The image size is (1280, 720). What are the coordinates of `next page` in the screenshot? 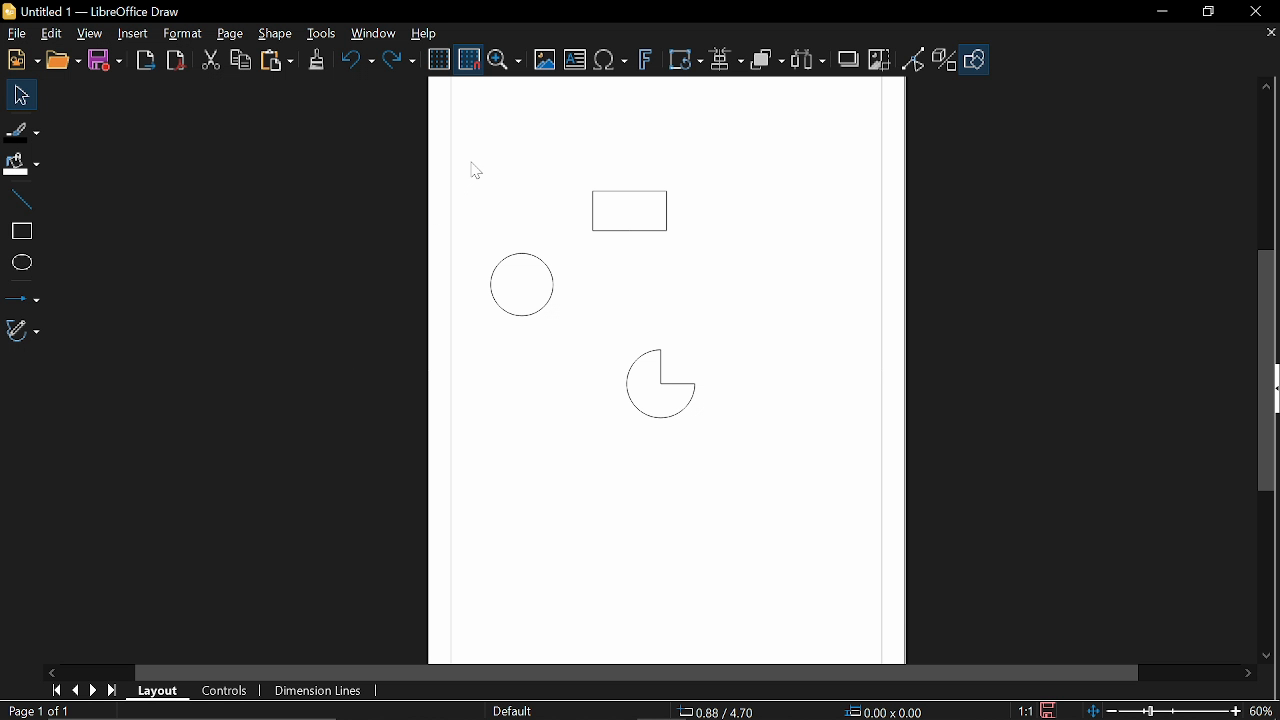 It's located at (89, 690).